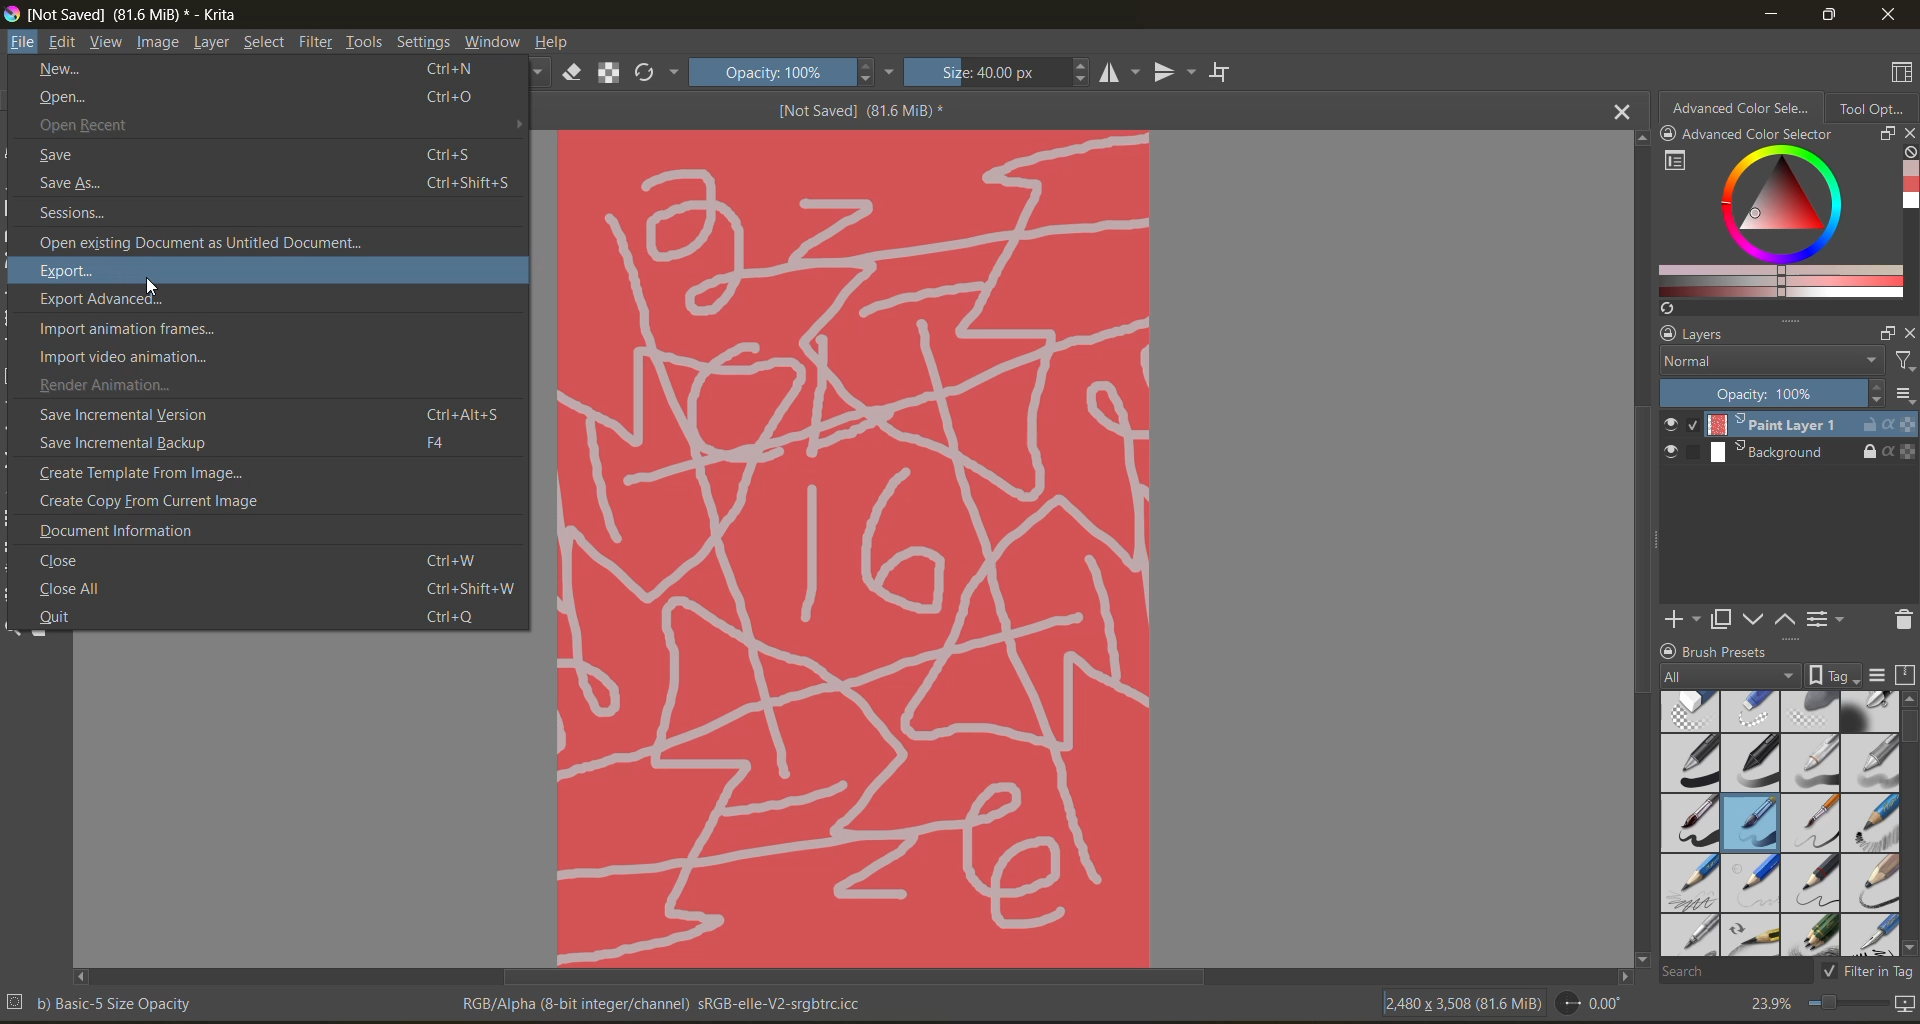  I want to click on save, so click(263, 154).